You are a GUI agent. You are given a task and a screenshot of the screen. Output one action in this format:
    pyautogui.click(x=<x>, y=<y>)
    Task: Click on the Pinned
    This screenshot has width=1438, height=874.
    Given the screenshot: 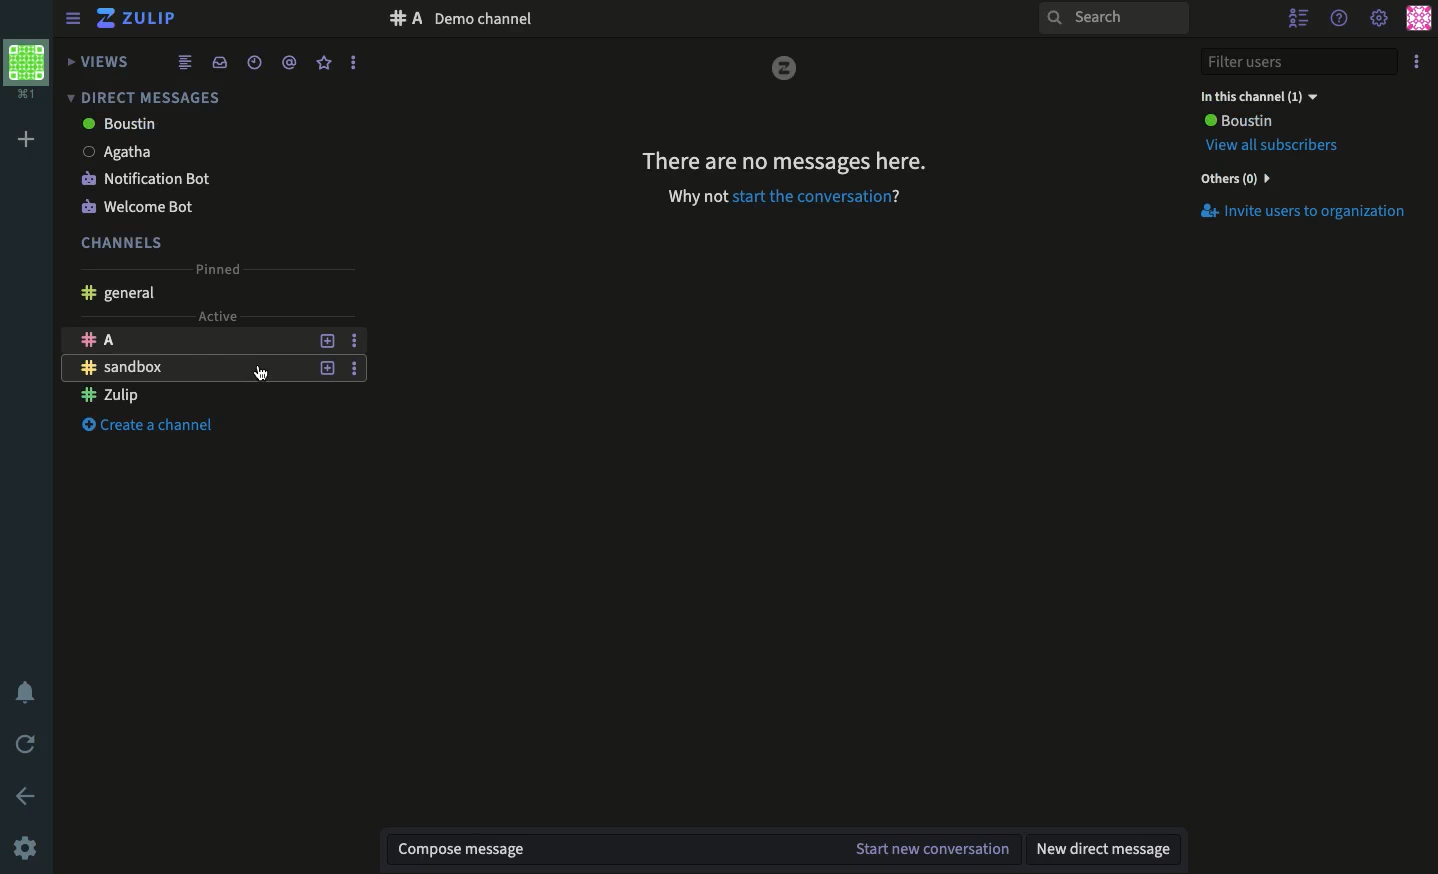 What is the action you would take?
    pyautogui.click(x=216, y=266)
    